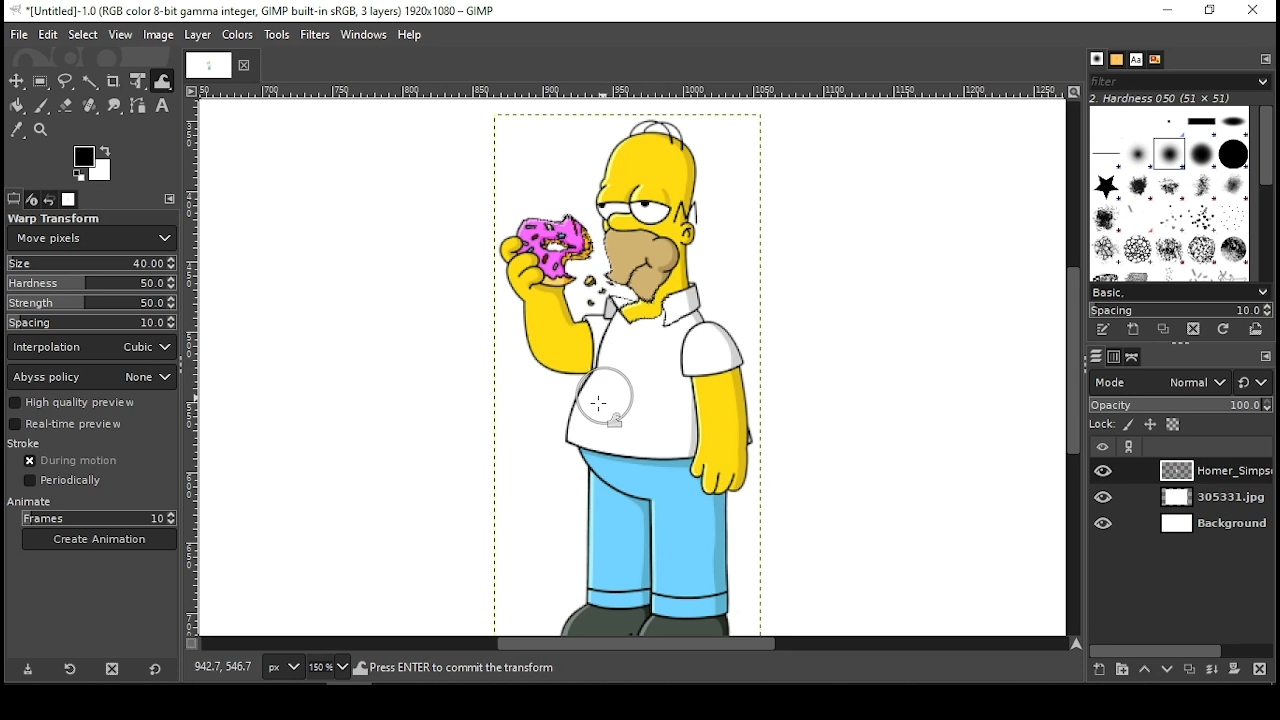  What do you see at coordinates (31, 504) in the screenshot?
I see `animate` at bounding box center [31, 504].